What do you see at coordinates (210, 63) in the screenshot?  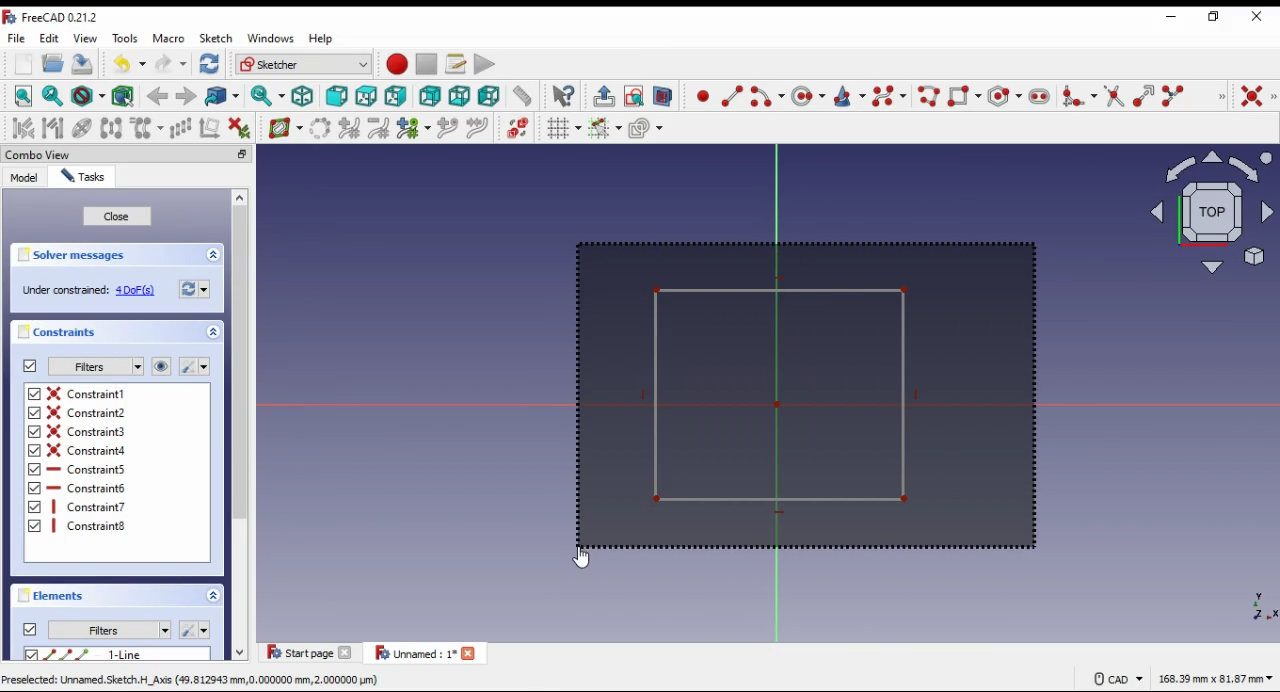 I see `refresh` at bounding box center [210, 63].